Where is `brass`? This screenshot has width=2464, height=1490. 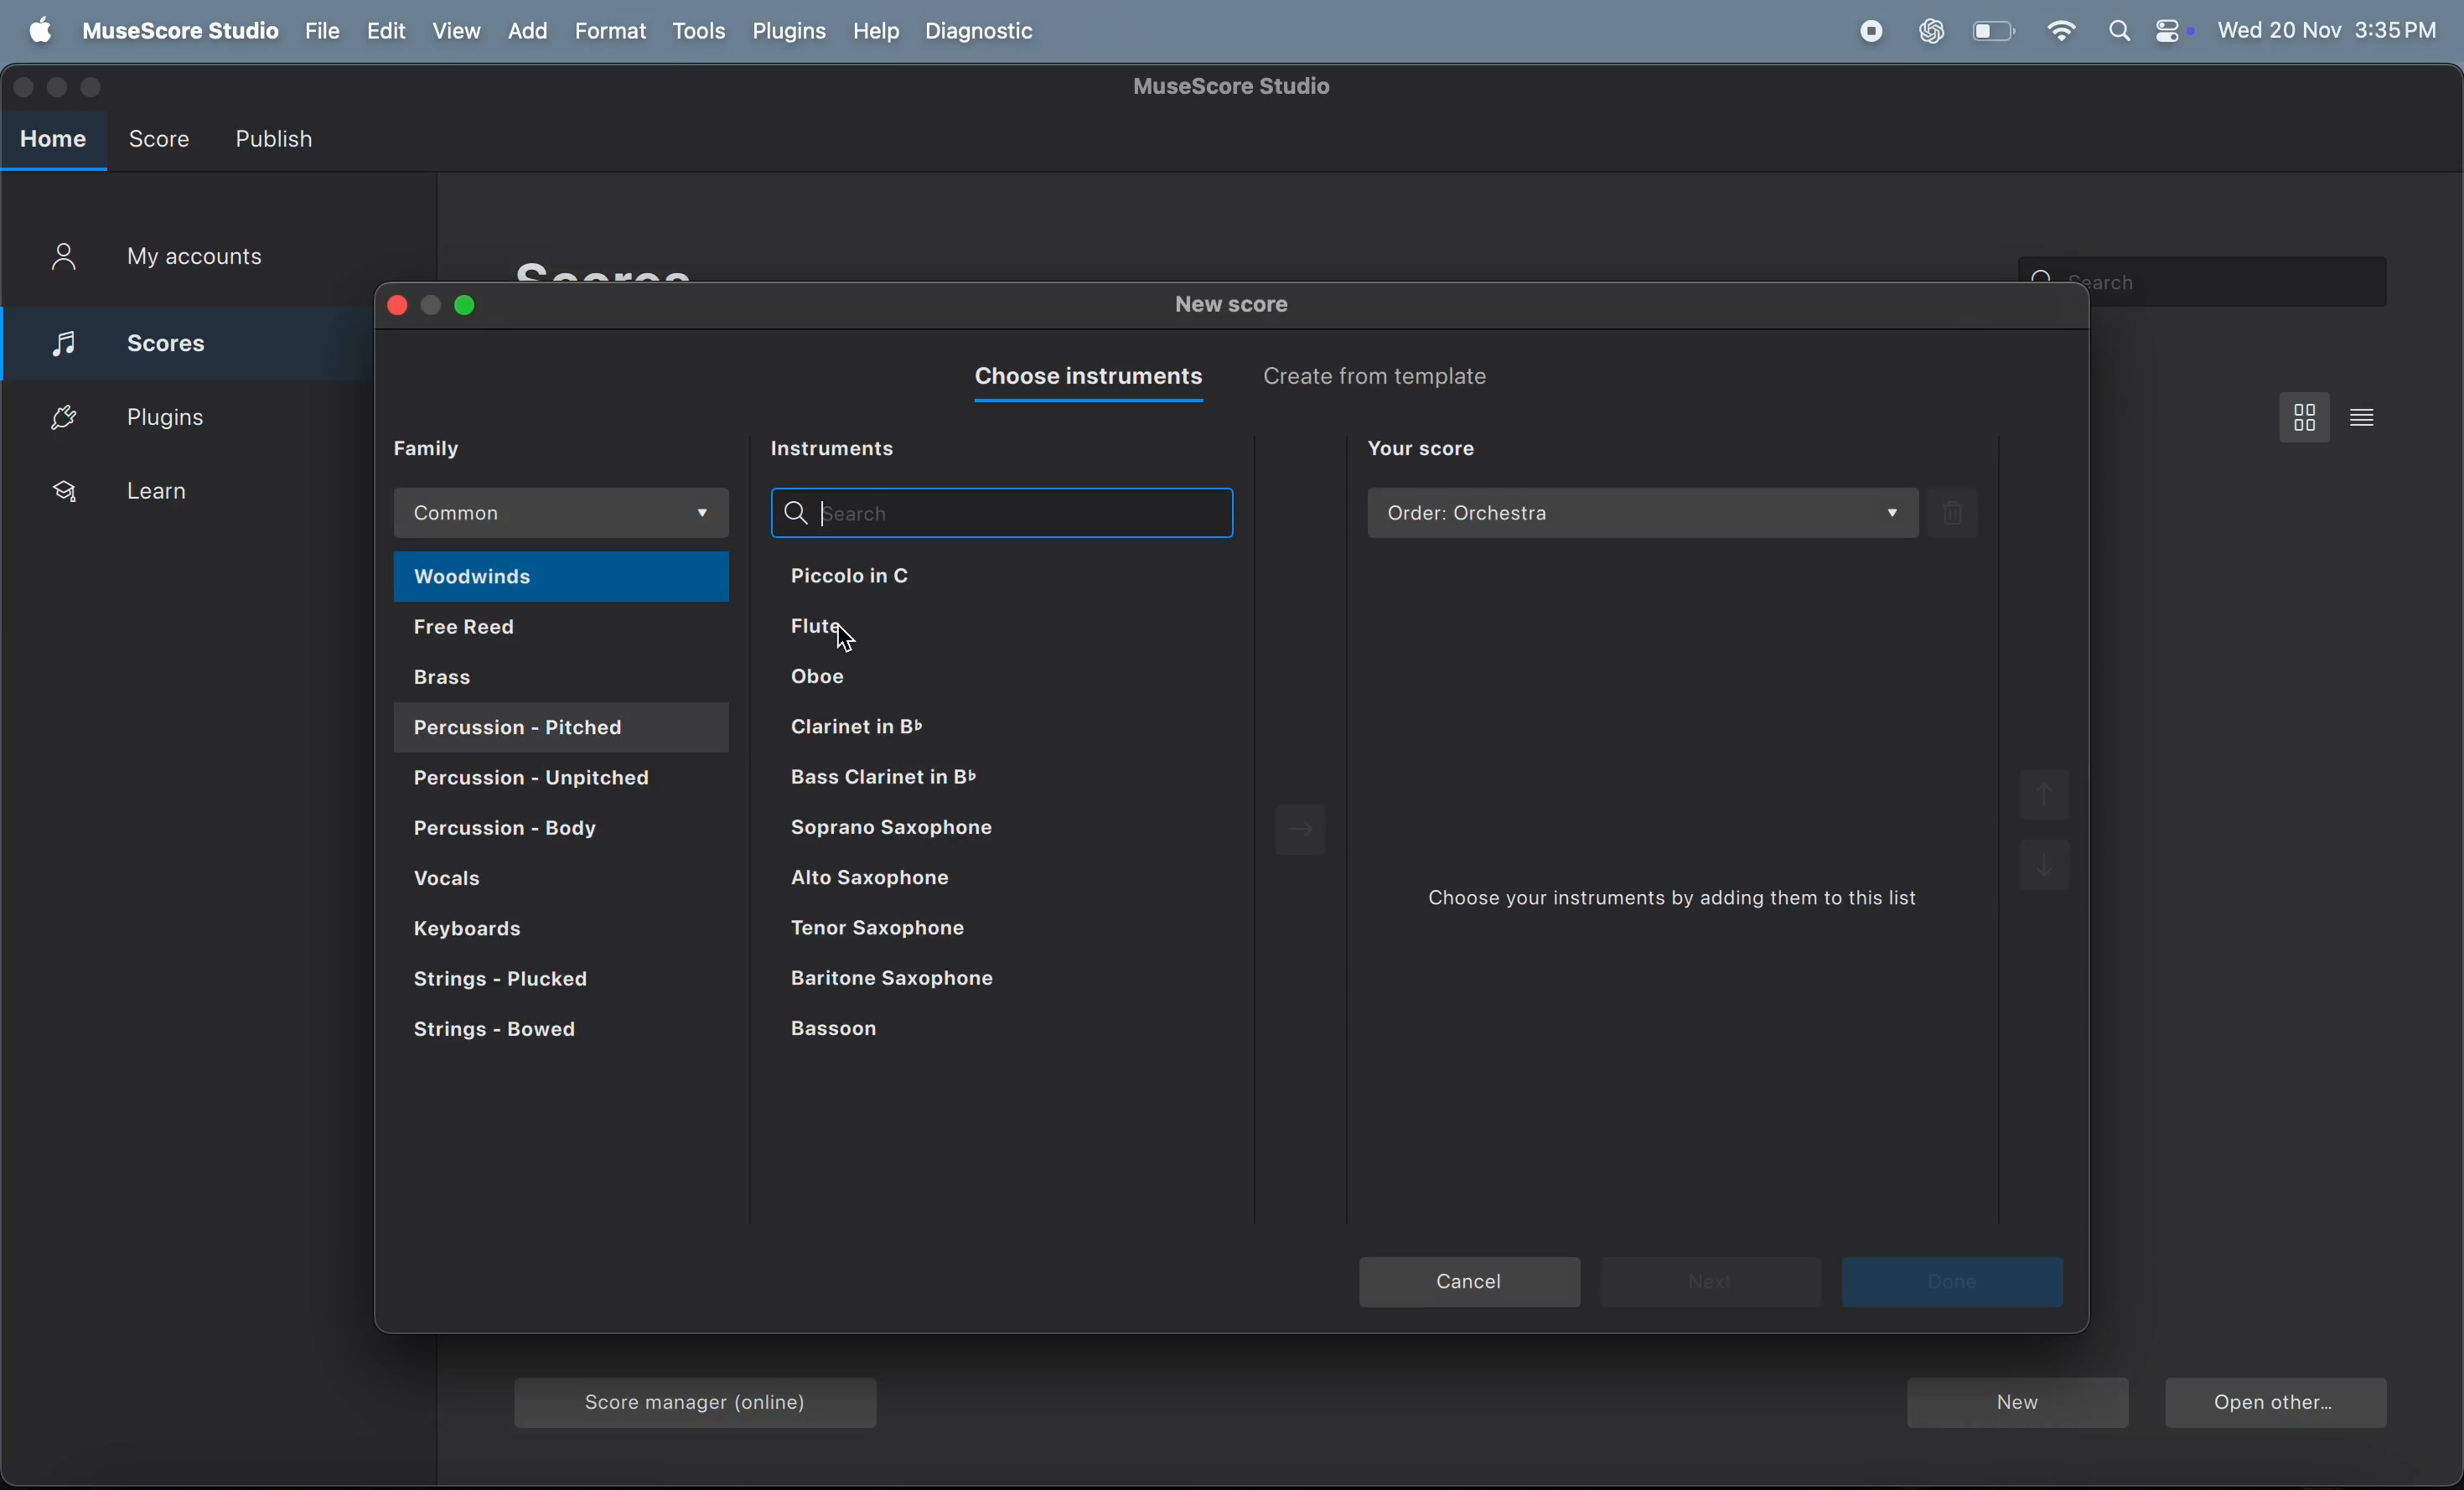
brass is located at coordinates (566, 675).